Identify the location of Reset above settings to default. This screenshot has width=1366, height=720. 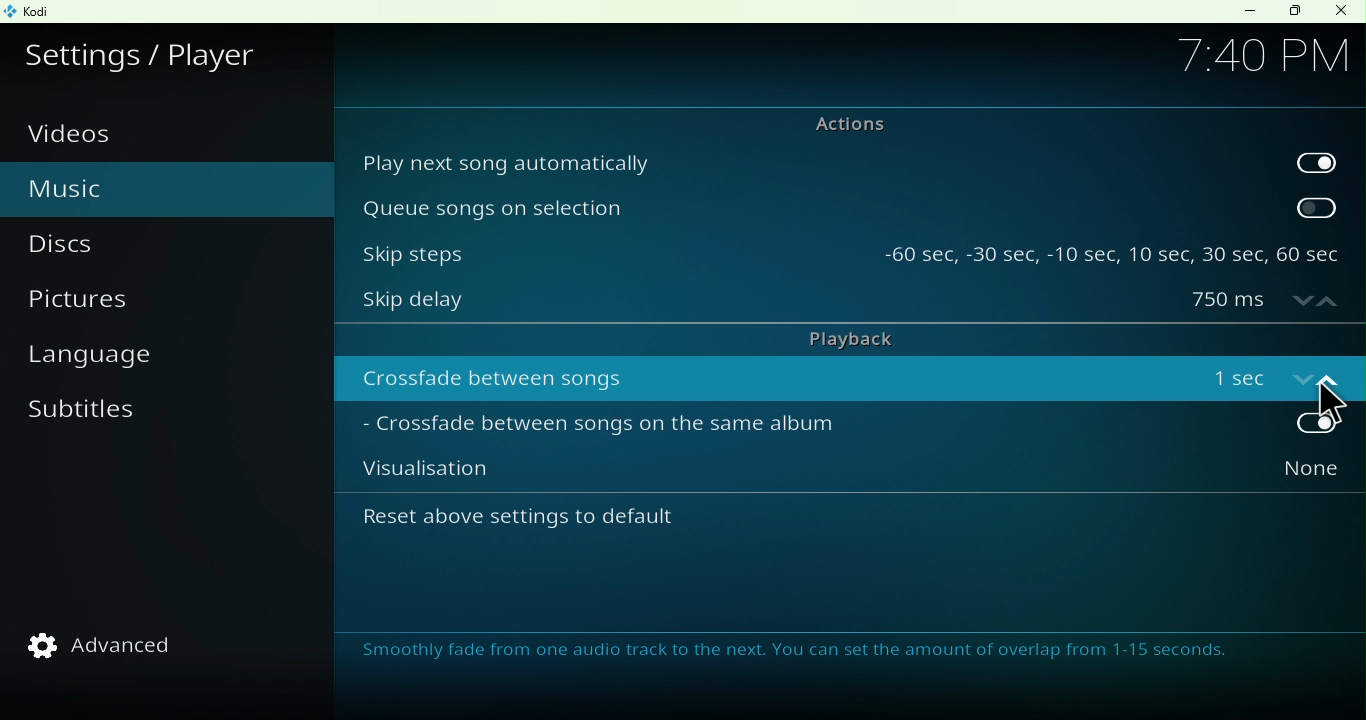
(569, 527).